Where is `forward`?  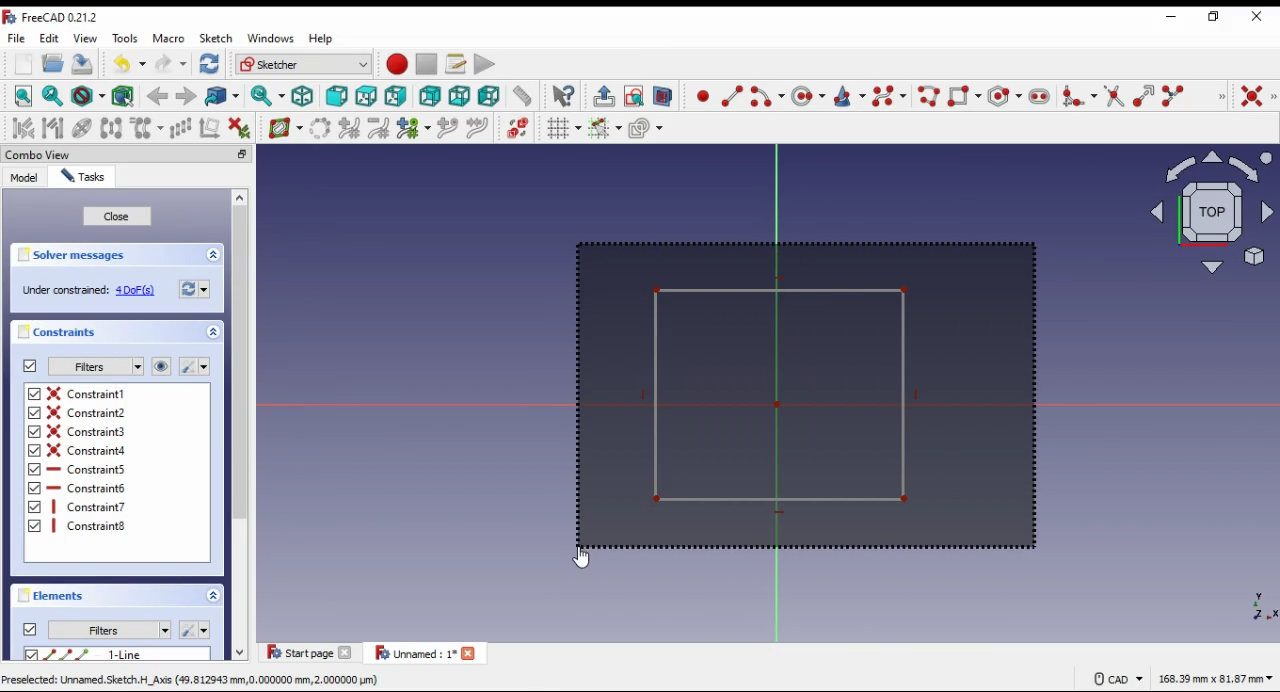 forward is located at coordinates (186, 97).